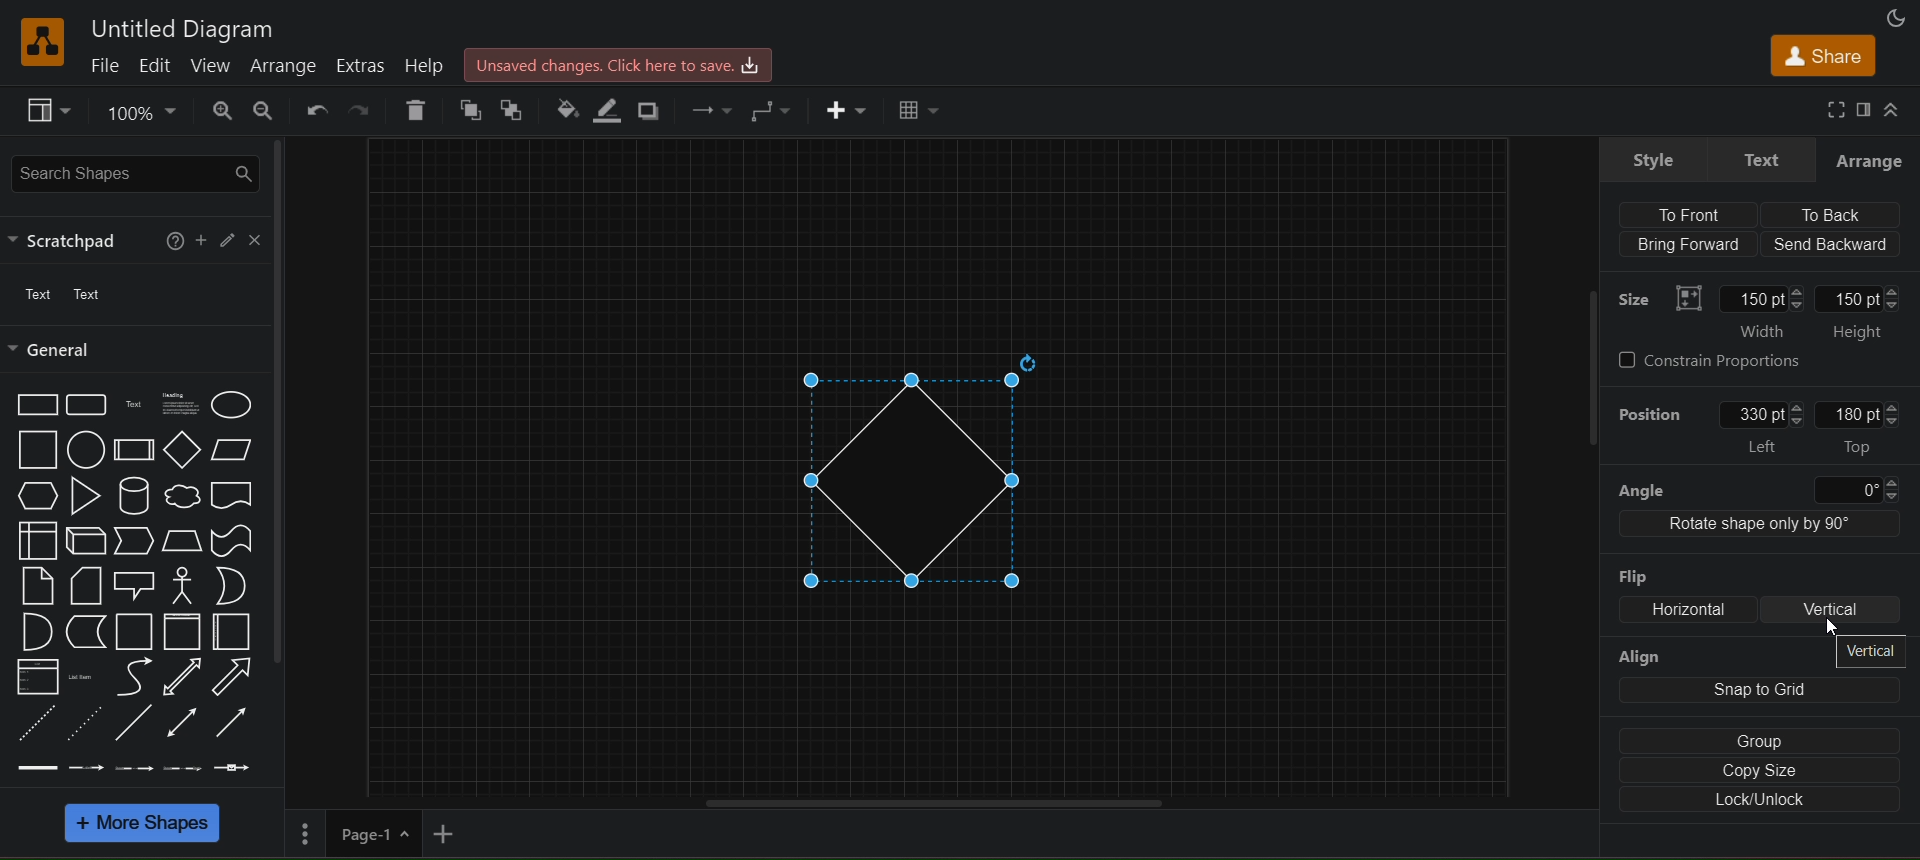  I want to click on bring forward, so click(1689, 241).